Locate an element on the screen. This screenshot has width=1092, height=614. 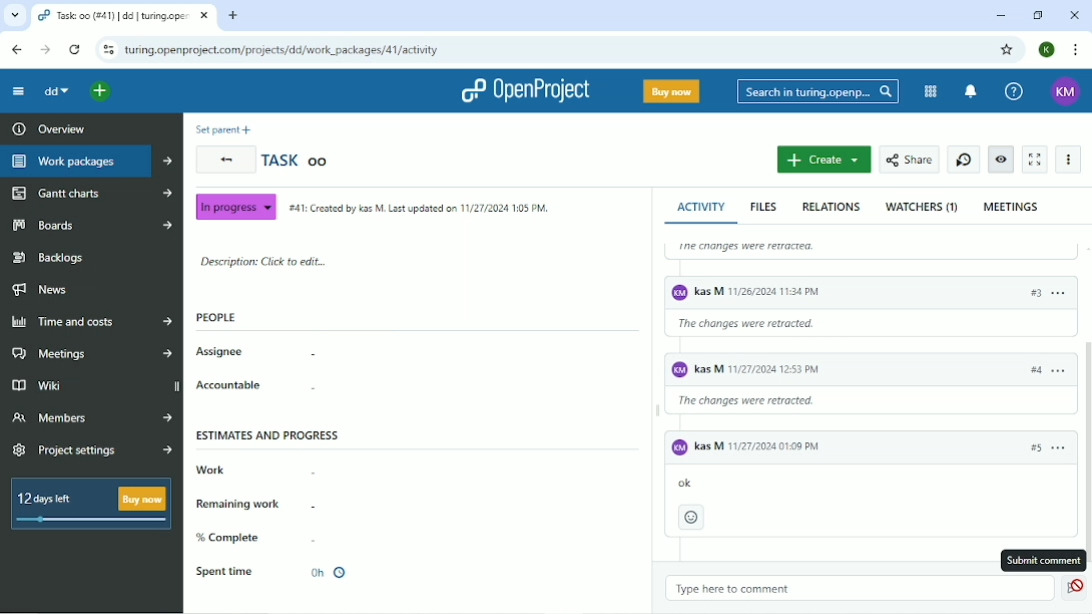
Description is located at coordinates (261, 263).